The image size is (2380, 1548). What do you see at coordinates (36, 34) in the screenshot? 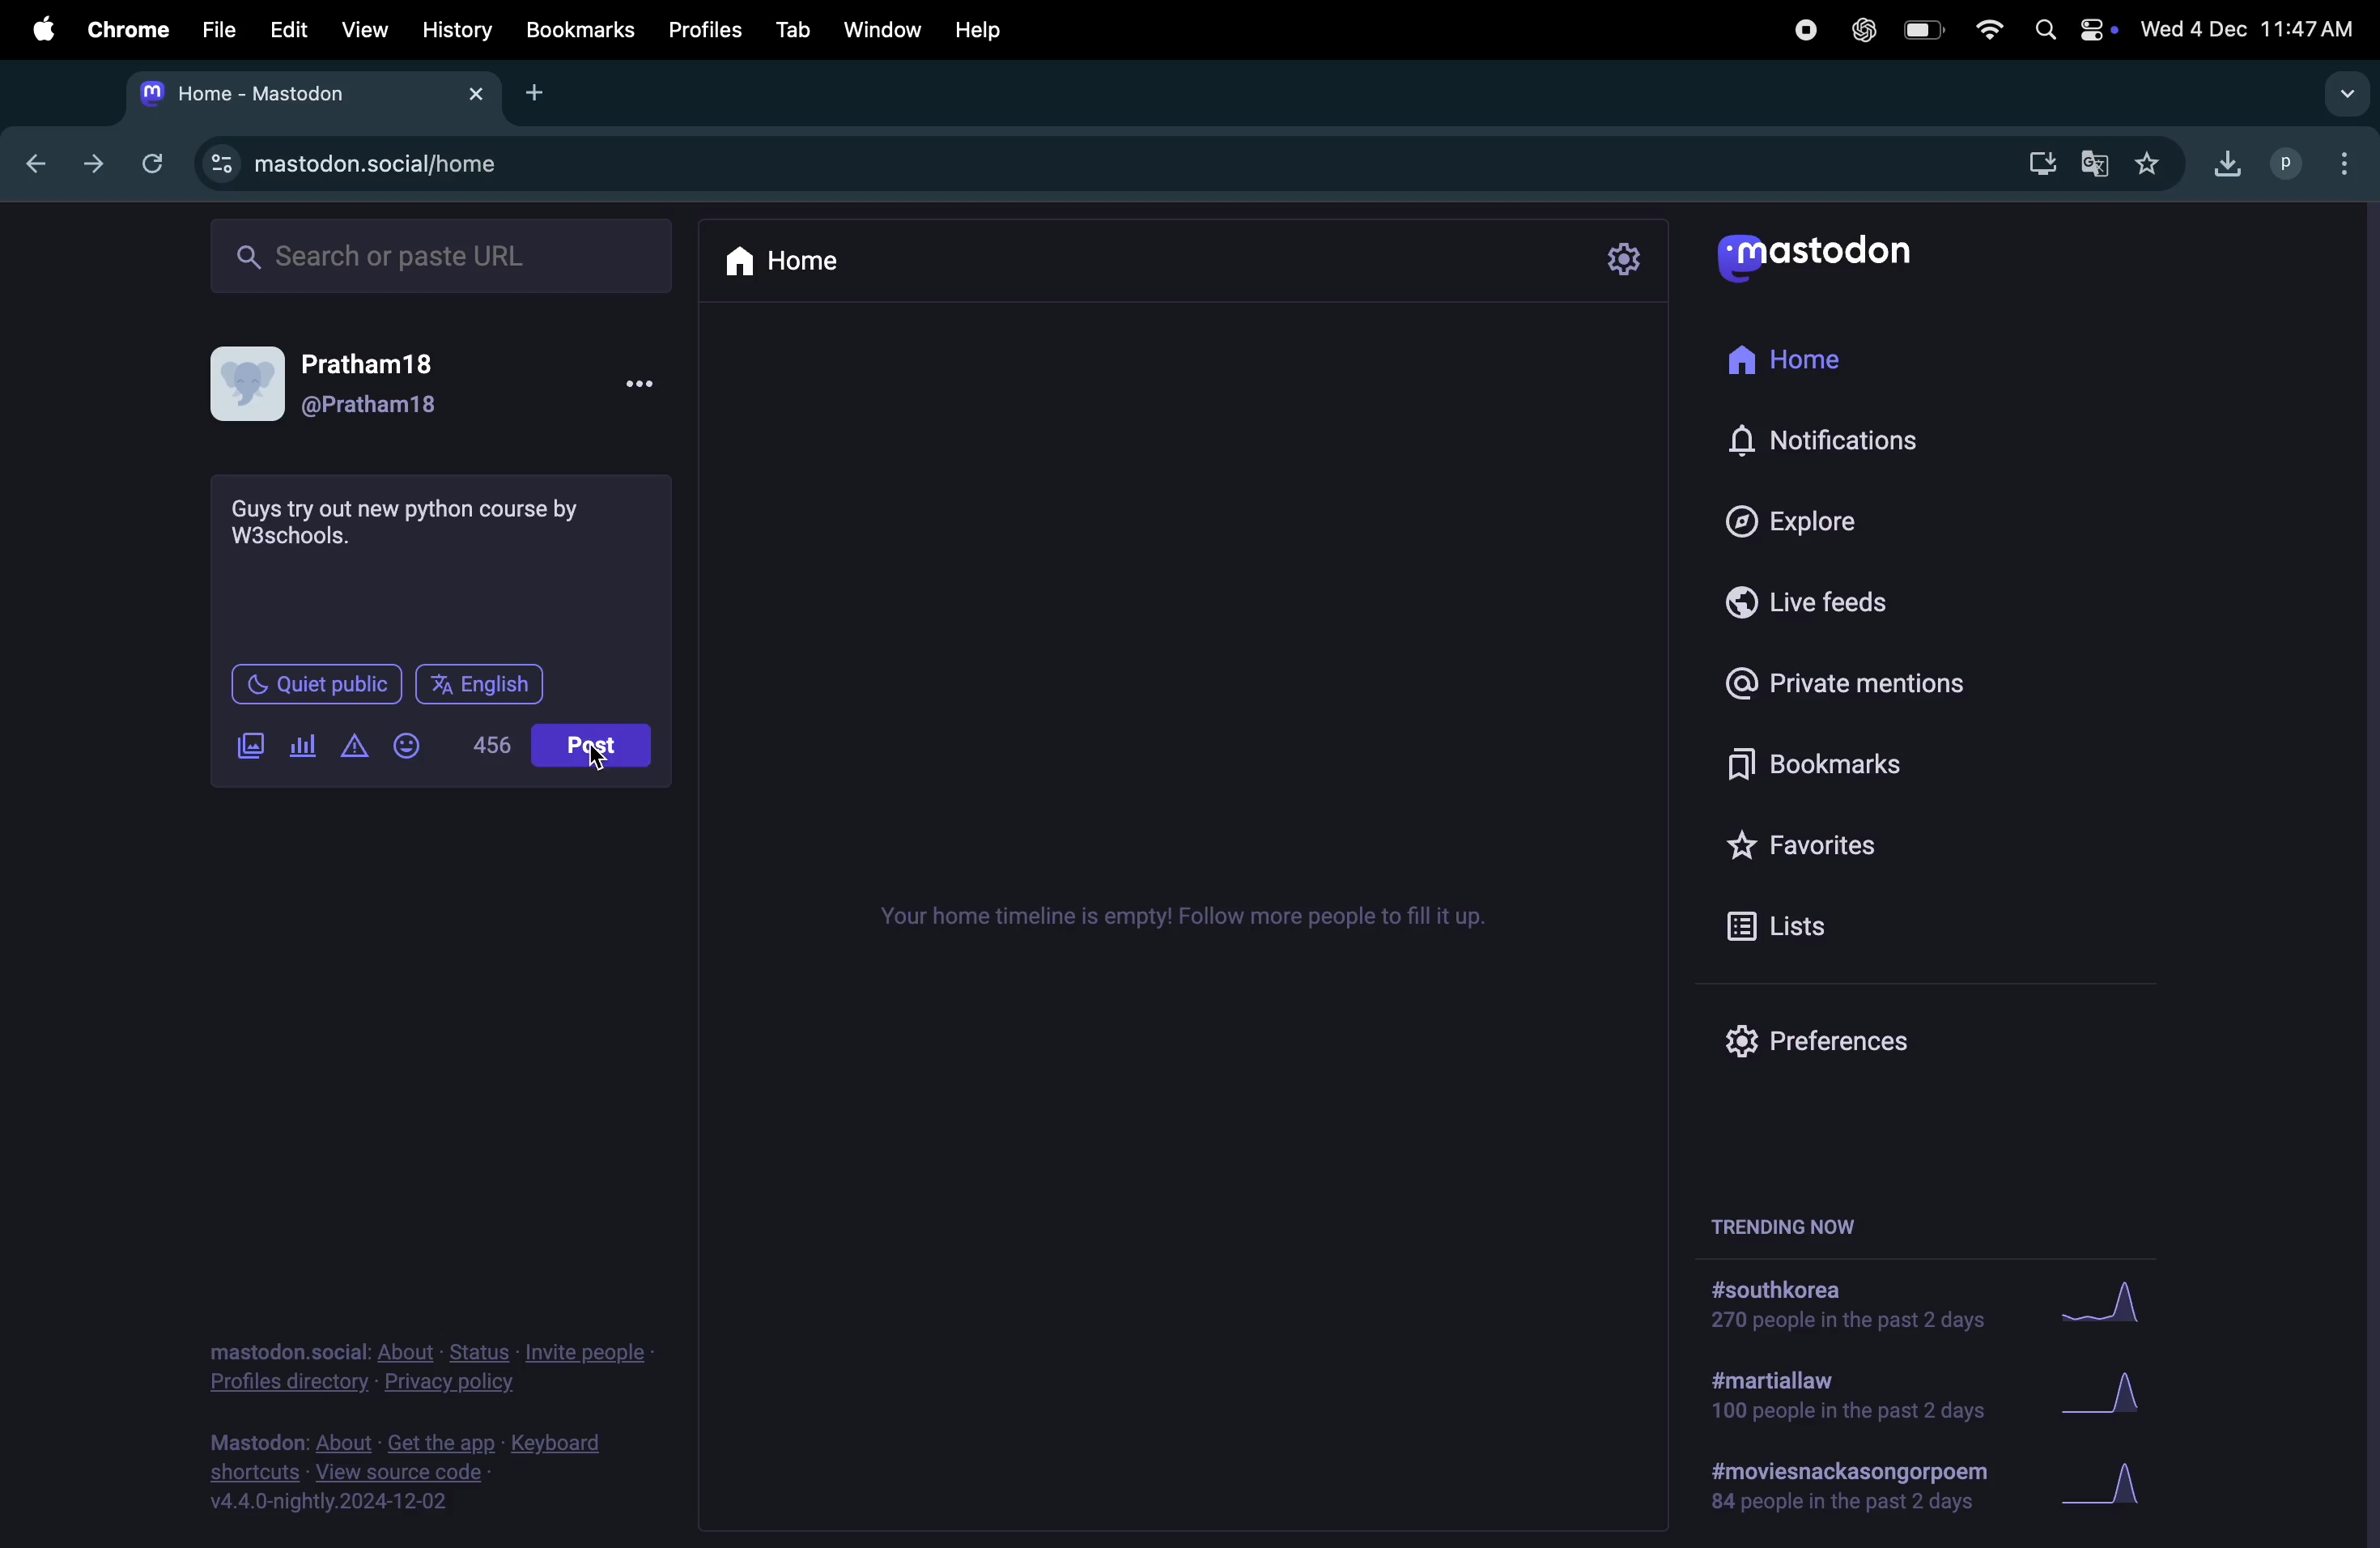
I see `apple menu` at bounding box center [36, 34].